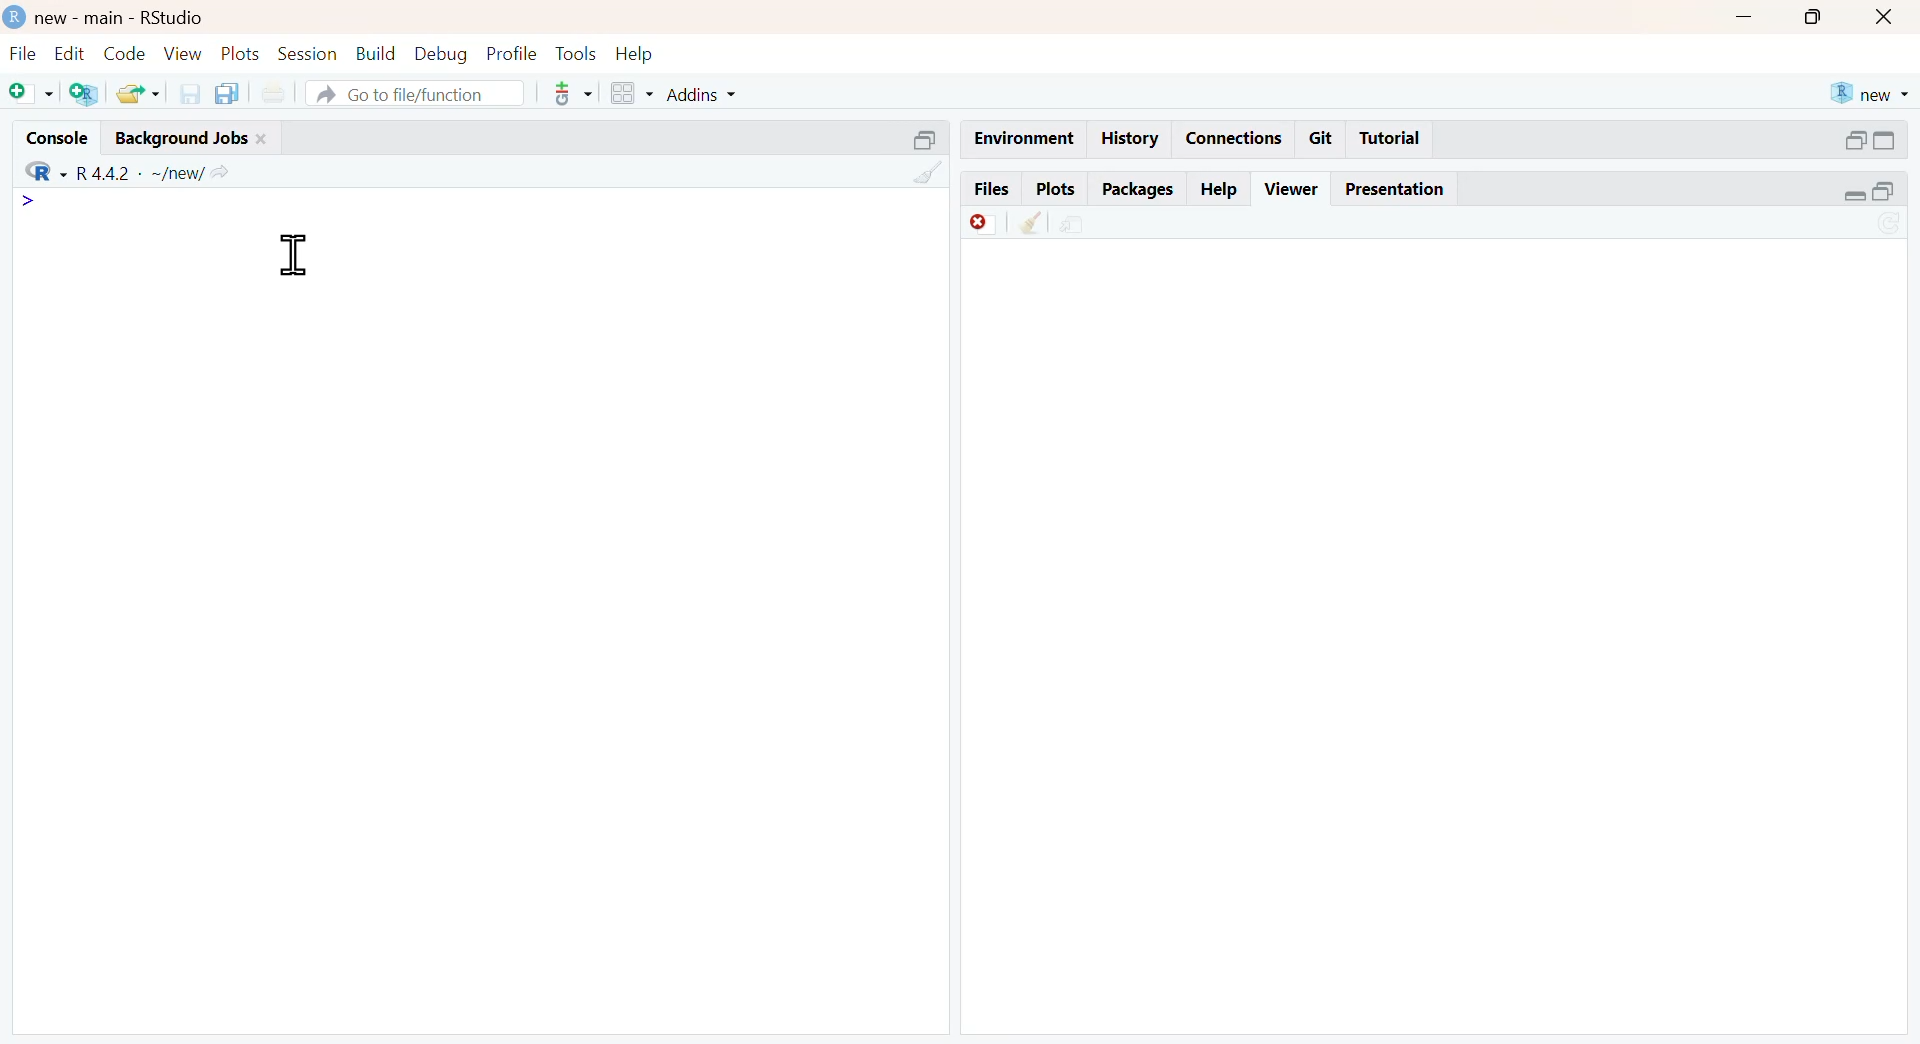  I want to click on files, so click(993, 187).